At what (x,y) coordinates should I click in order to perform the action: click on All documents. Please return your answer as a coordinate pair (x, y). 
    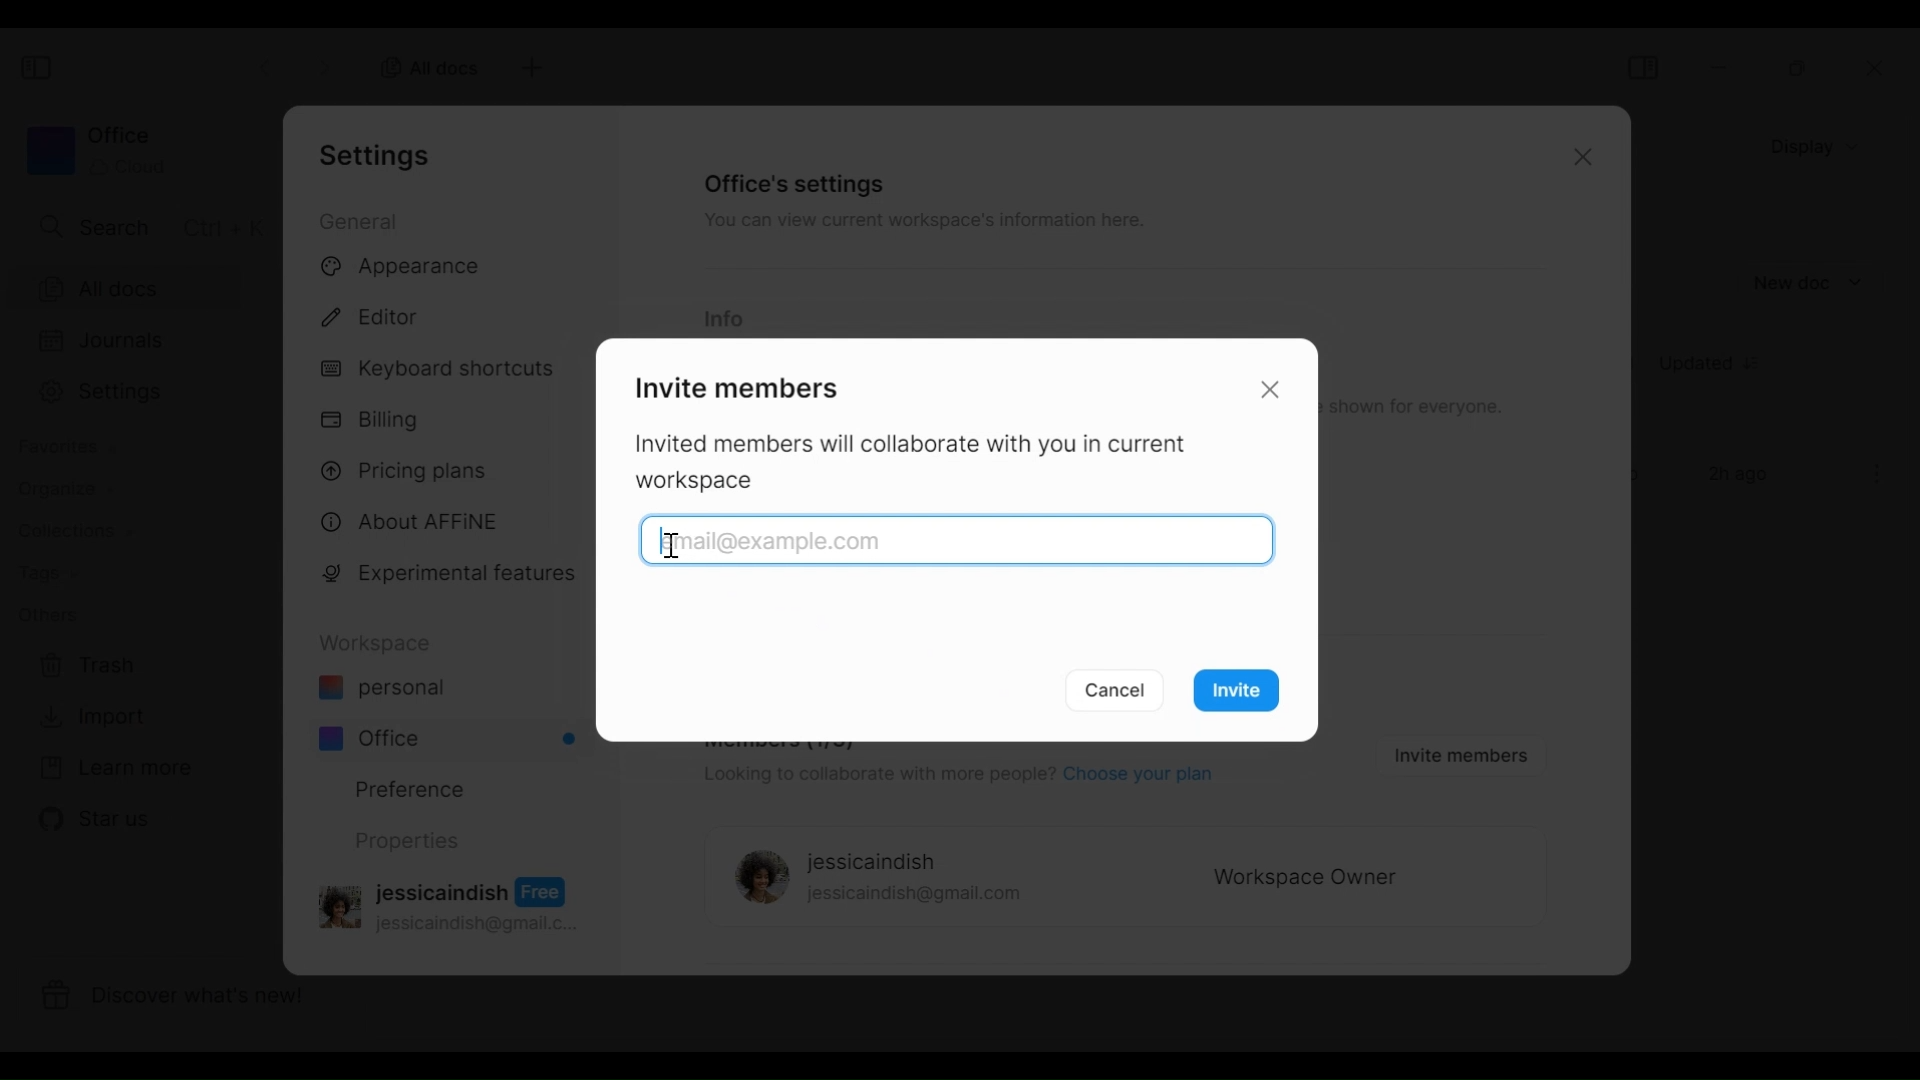
    Looking at the image, I should click on (423, 66).